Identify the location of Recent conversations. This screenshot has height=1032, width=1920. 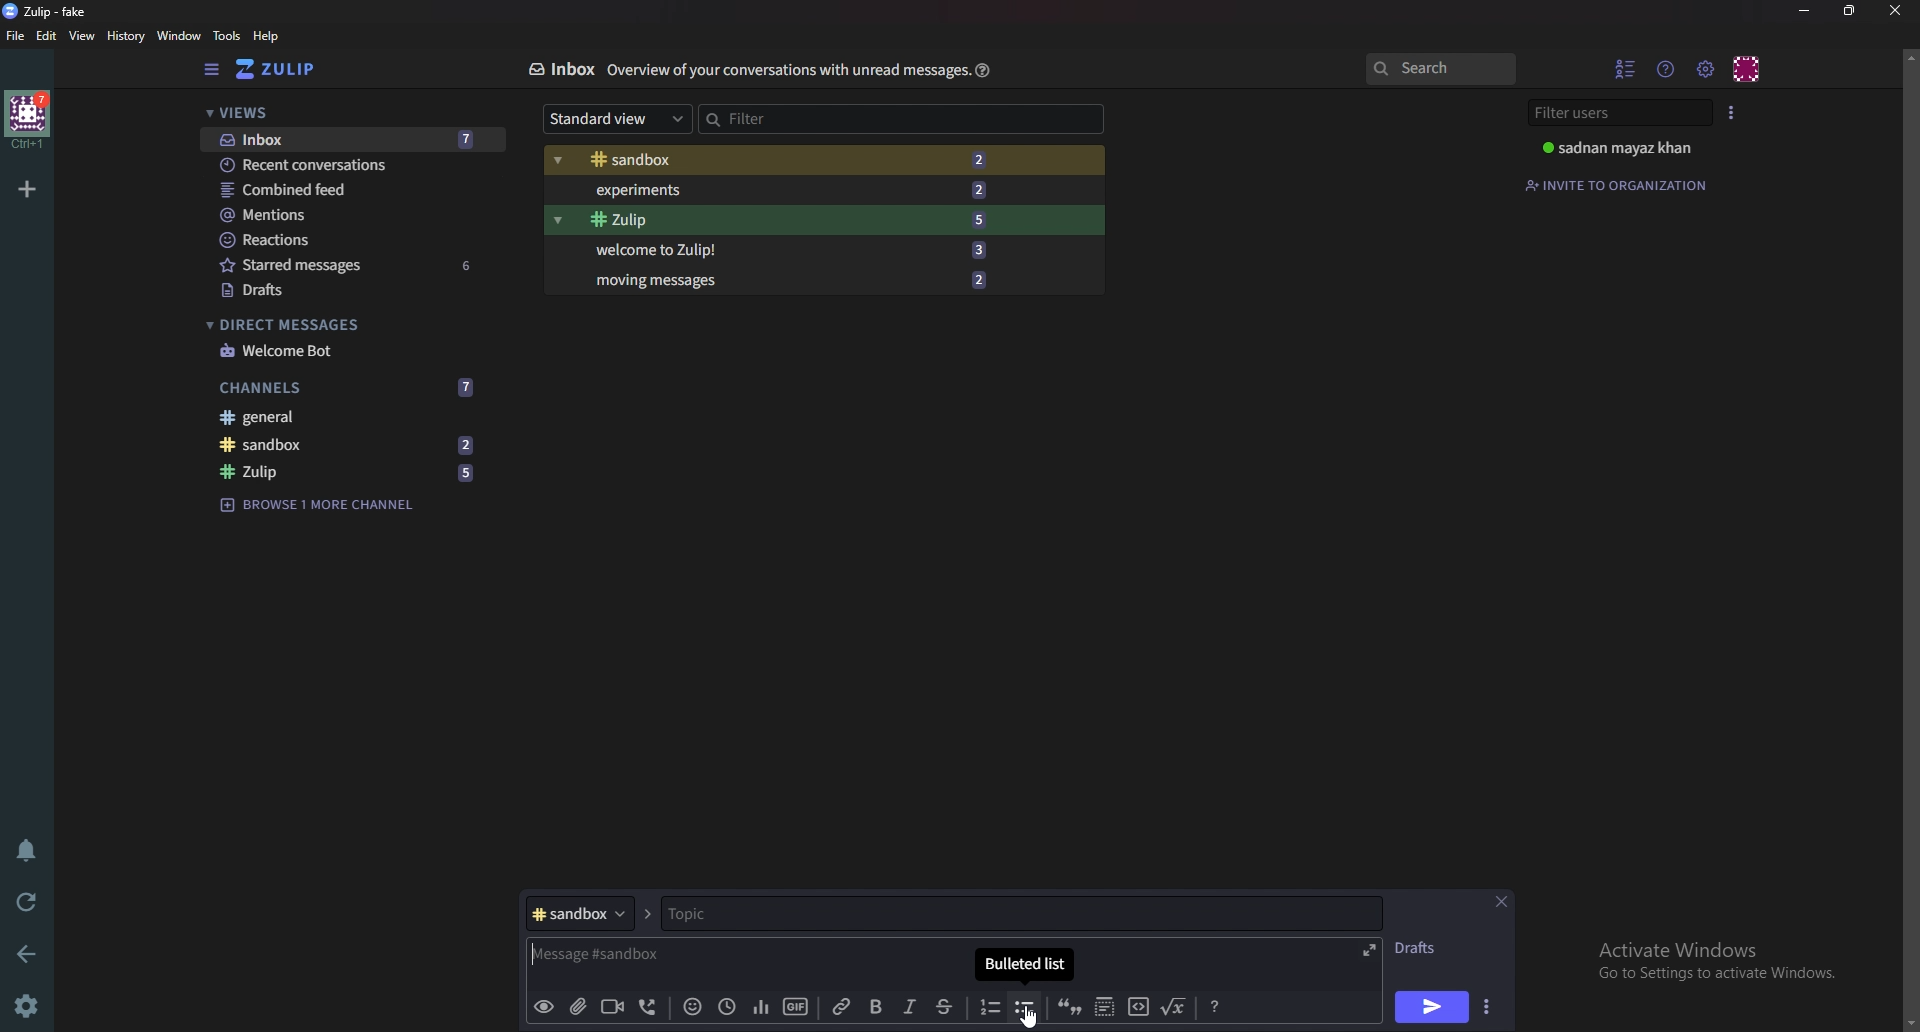
(354, 164).